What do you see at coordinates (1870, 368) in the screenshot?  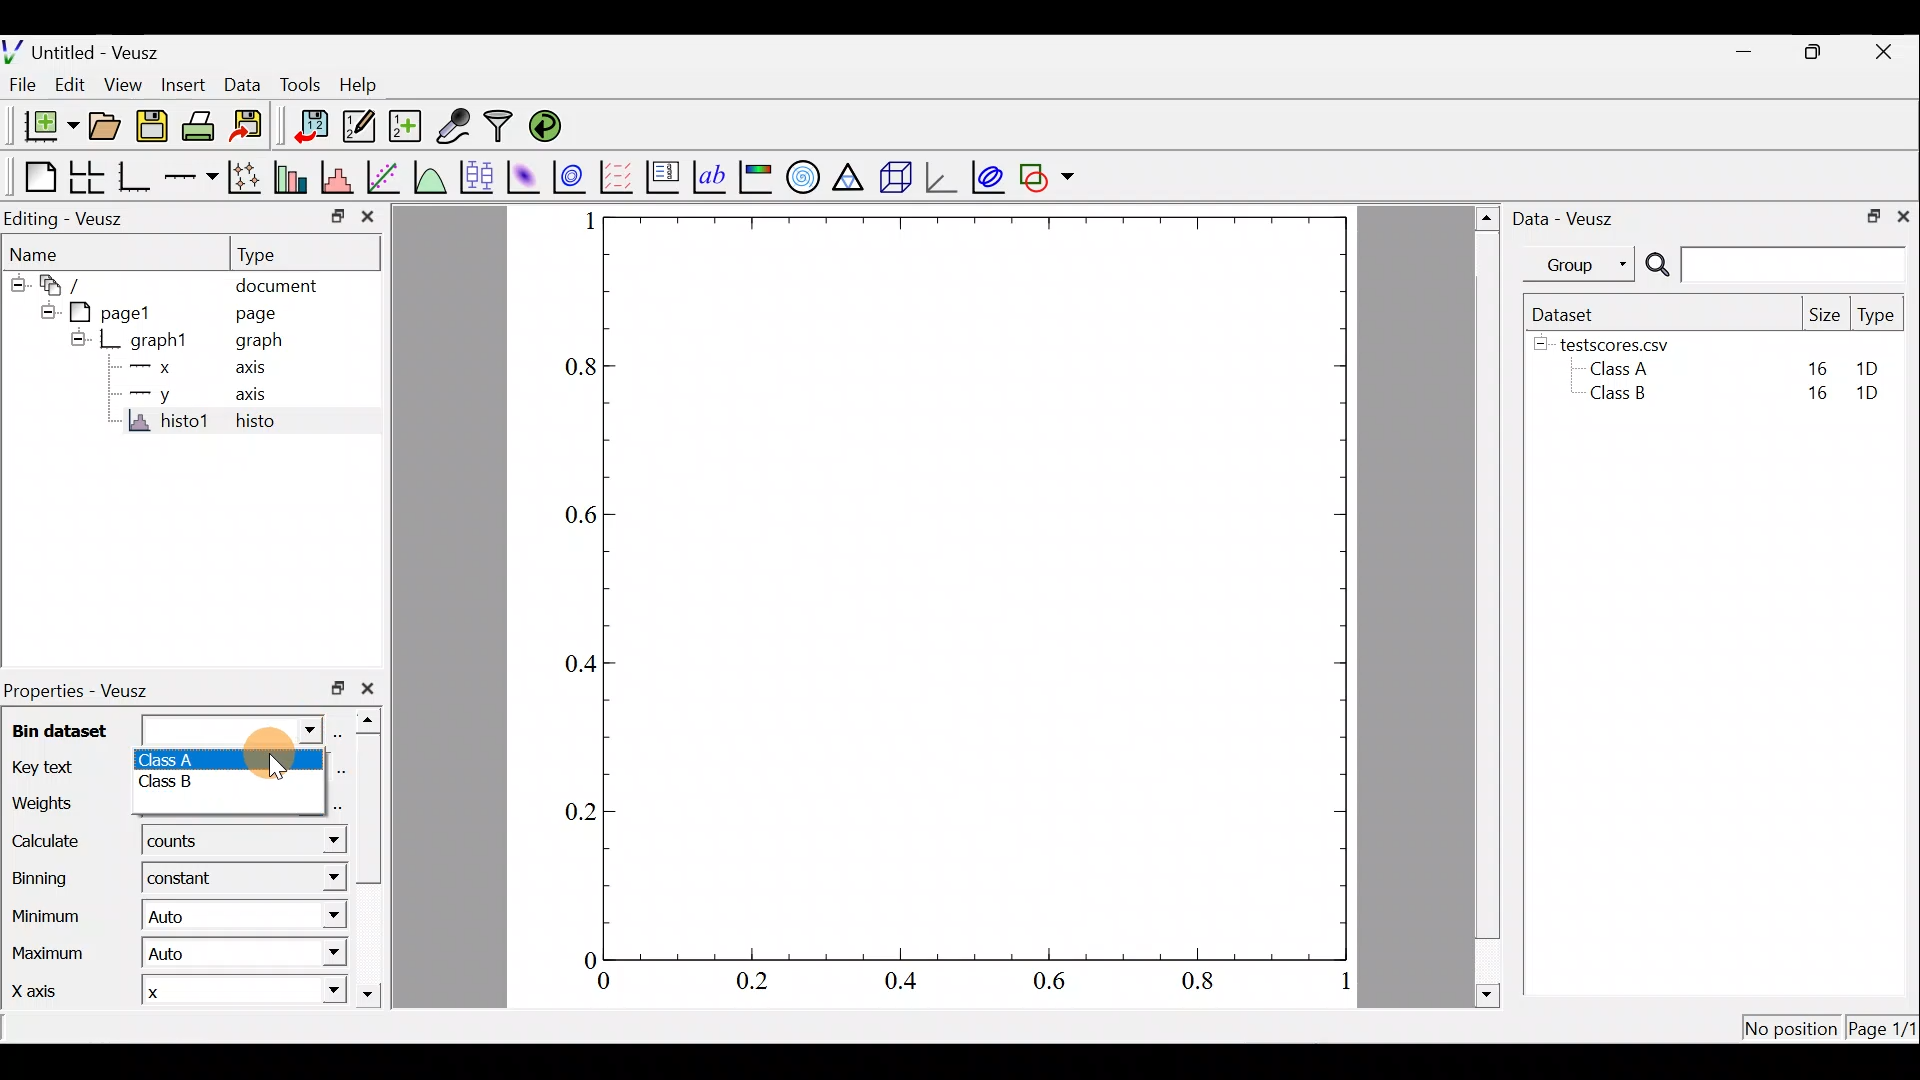 I see `1D` at bounding box center [1870, 368].